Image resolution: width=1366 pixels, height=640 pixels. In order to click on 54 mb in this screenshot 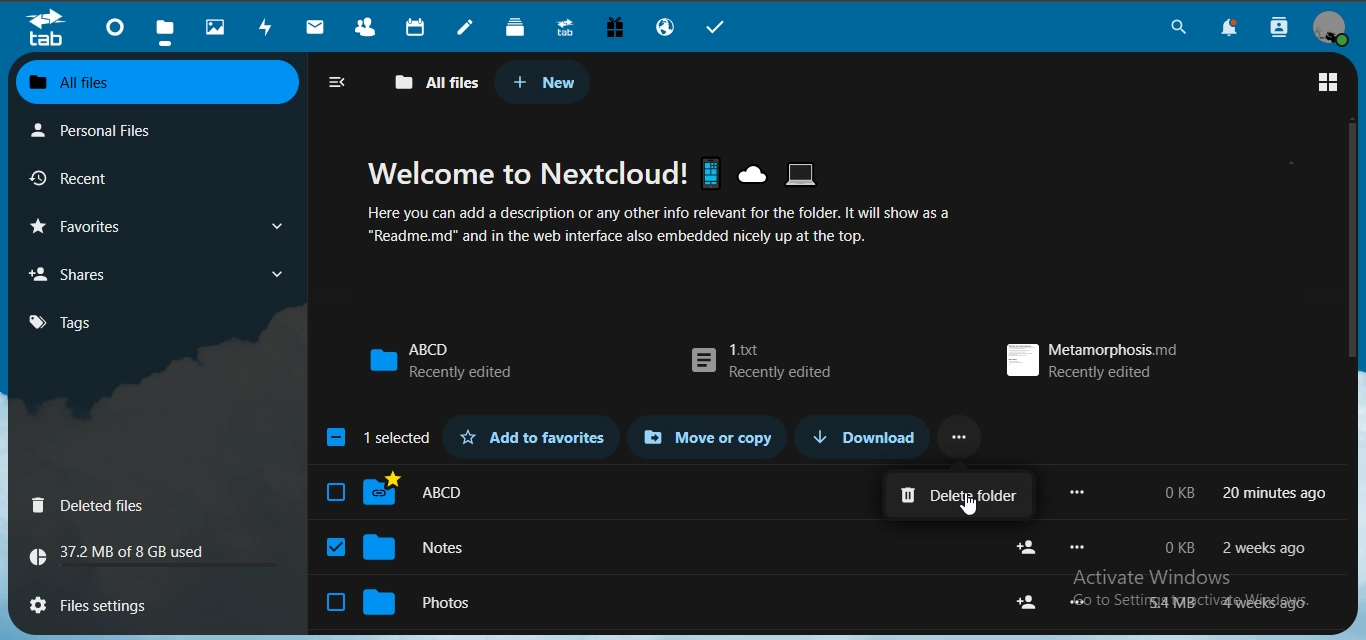, I will do `click(1175, 602)`.